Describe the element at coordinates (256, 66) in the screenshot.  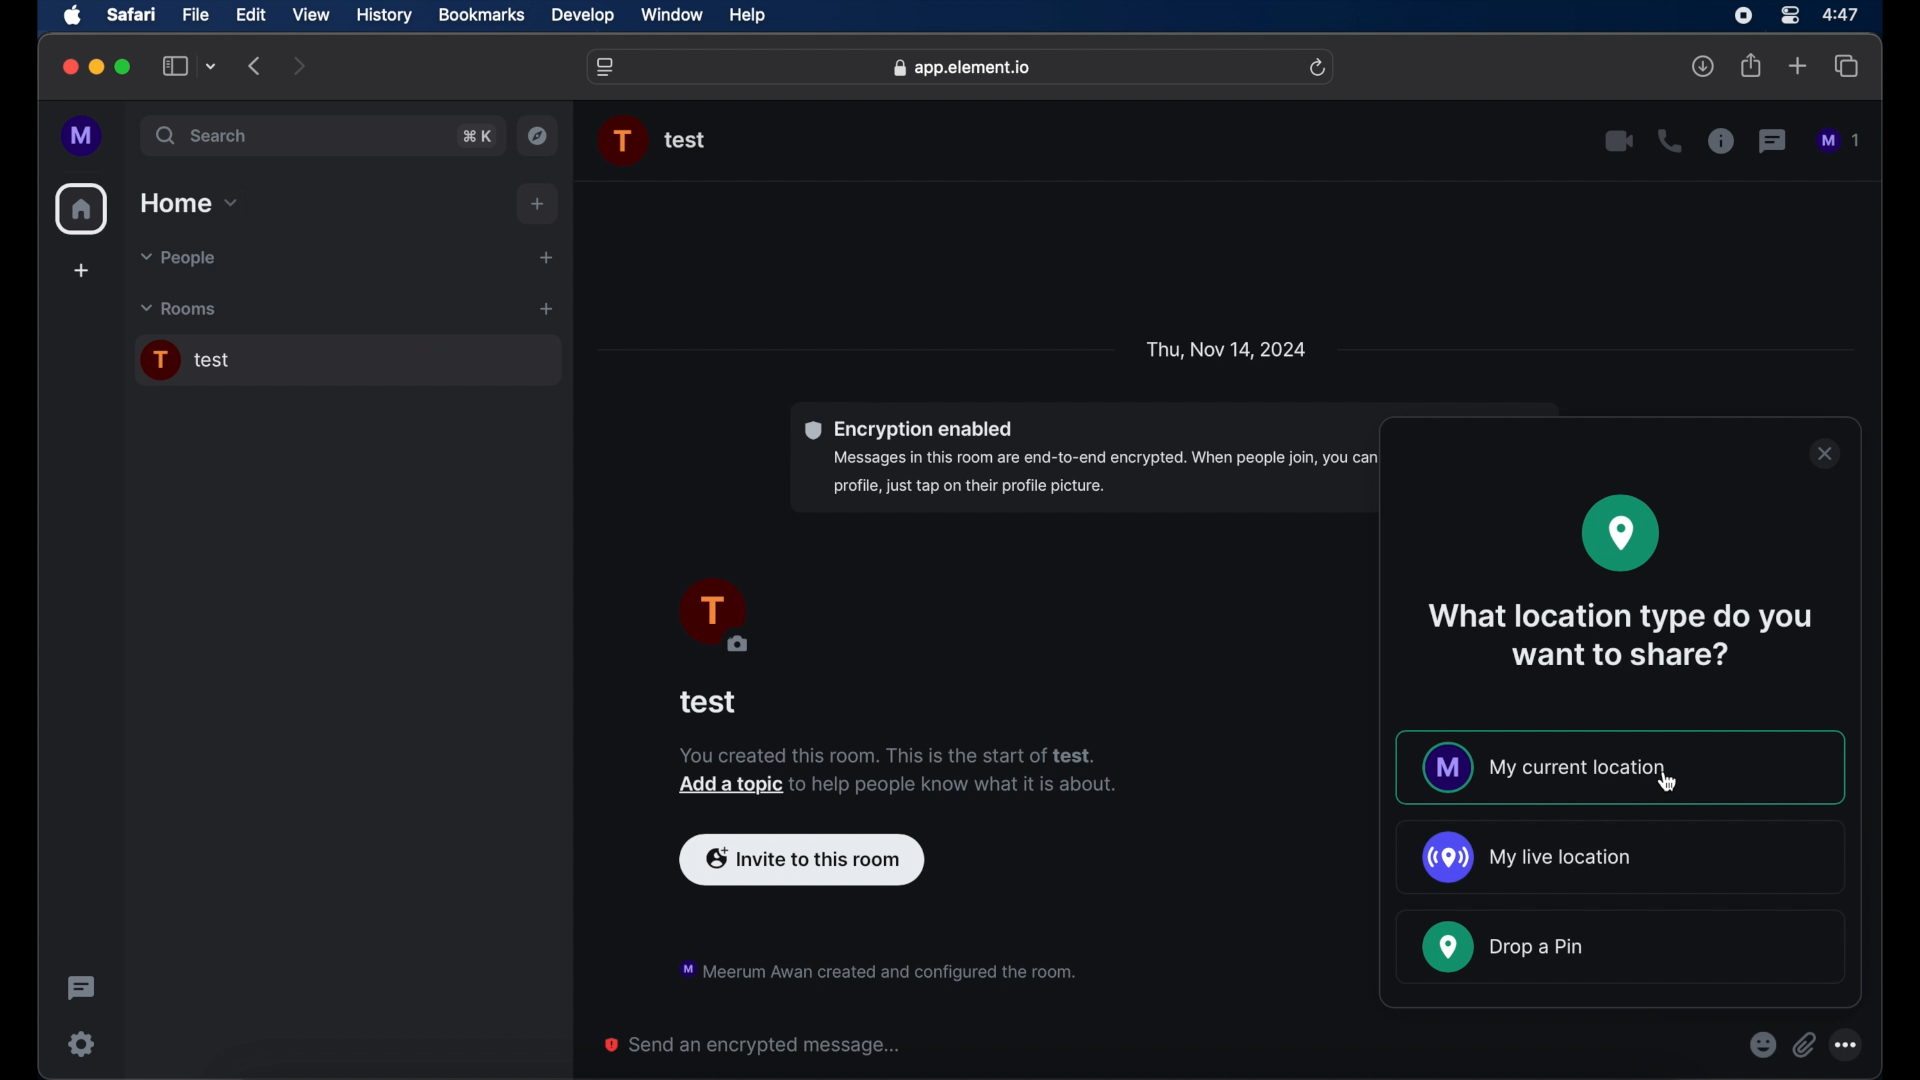
I see `previous` at that location.